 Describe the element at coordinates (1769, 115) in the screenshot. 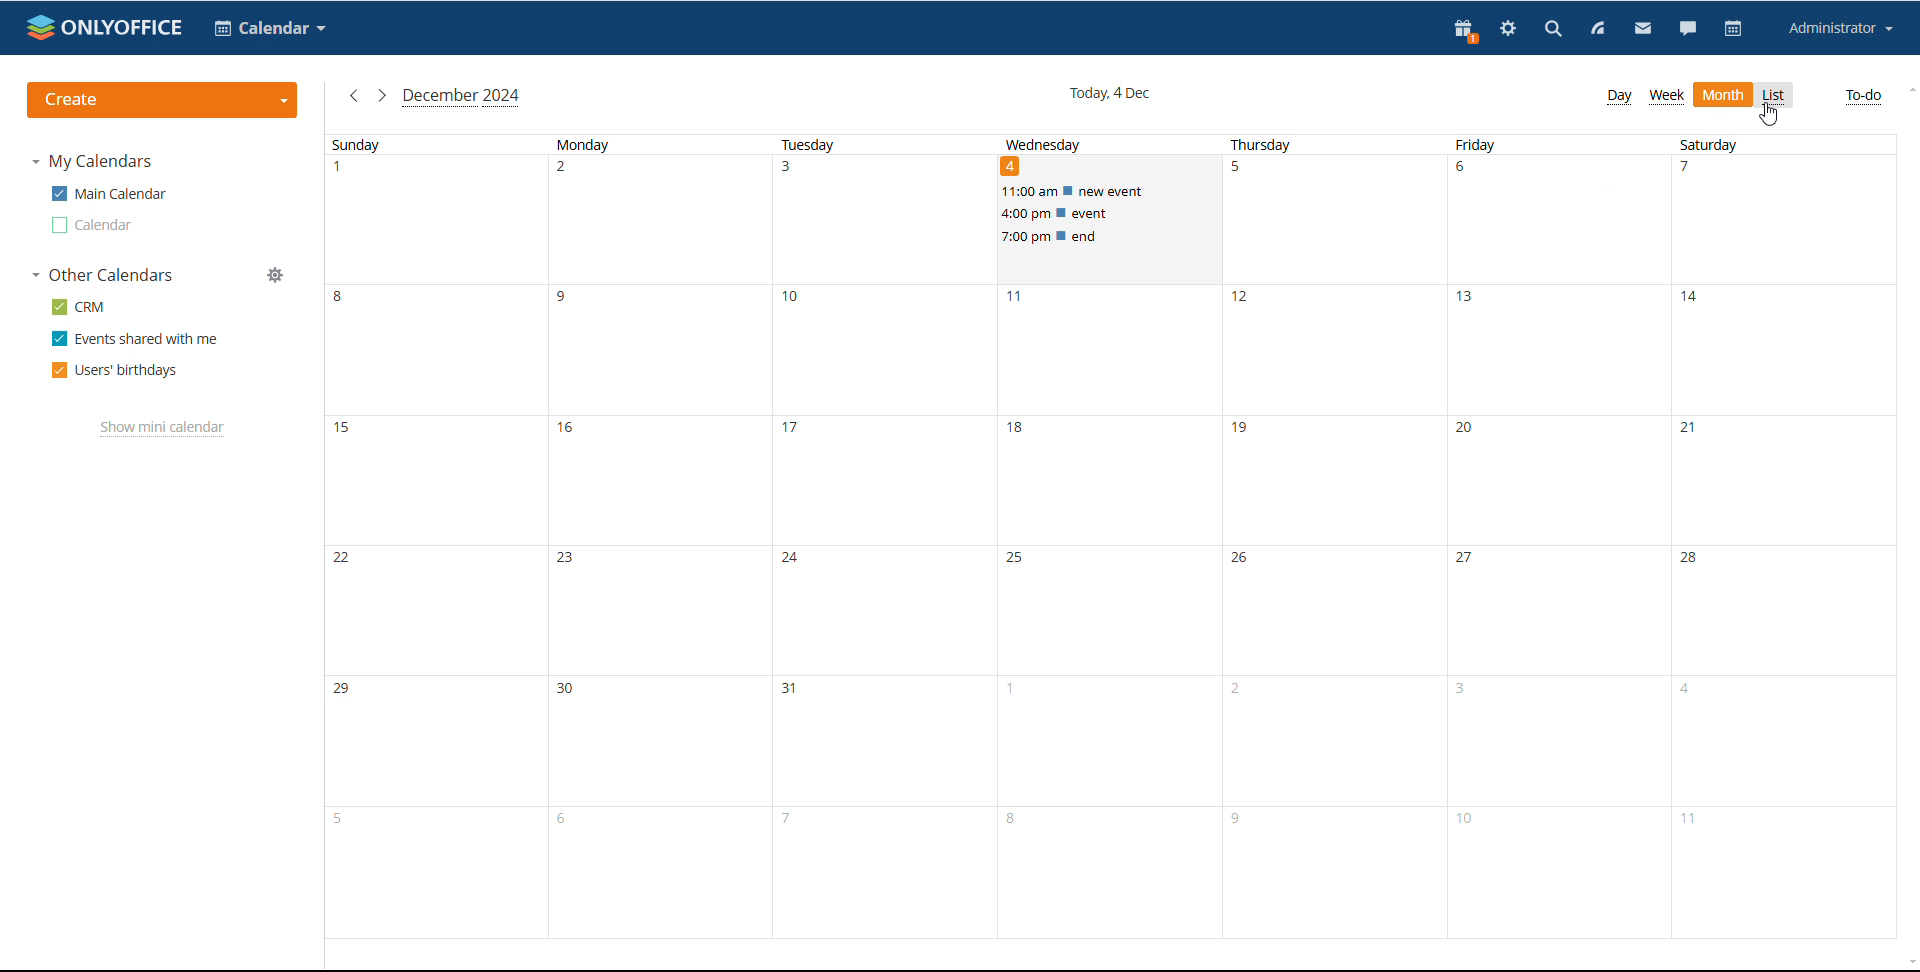

I see `cursor` at that location.